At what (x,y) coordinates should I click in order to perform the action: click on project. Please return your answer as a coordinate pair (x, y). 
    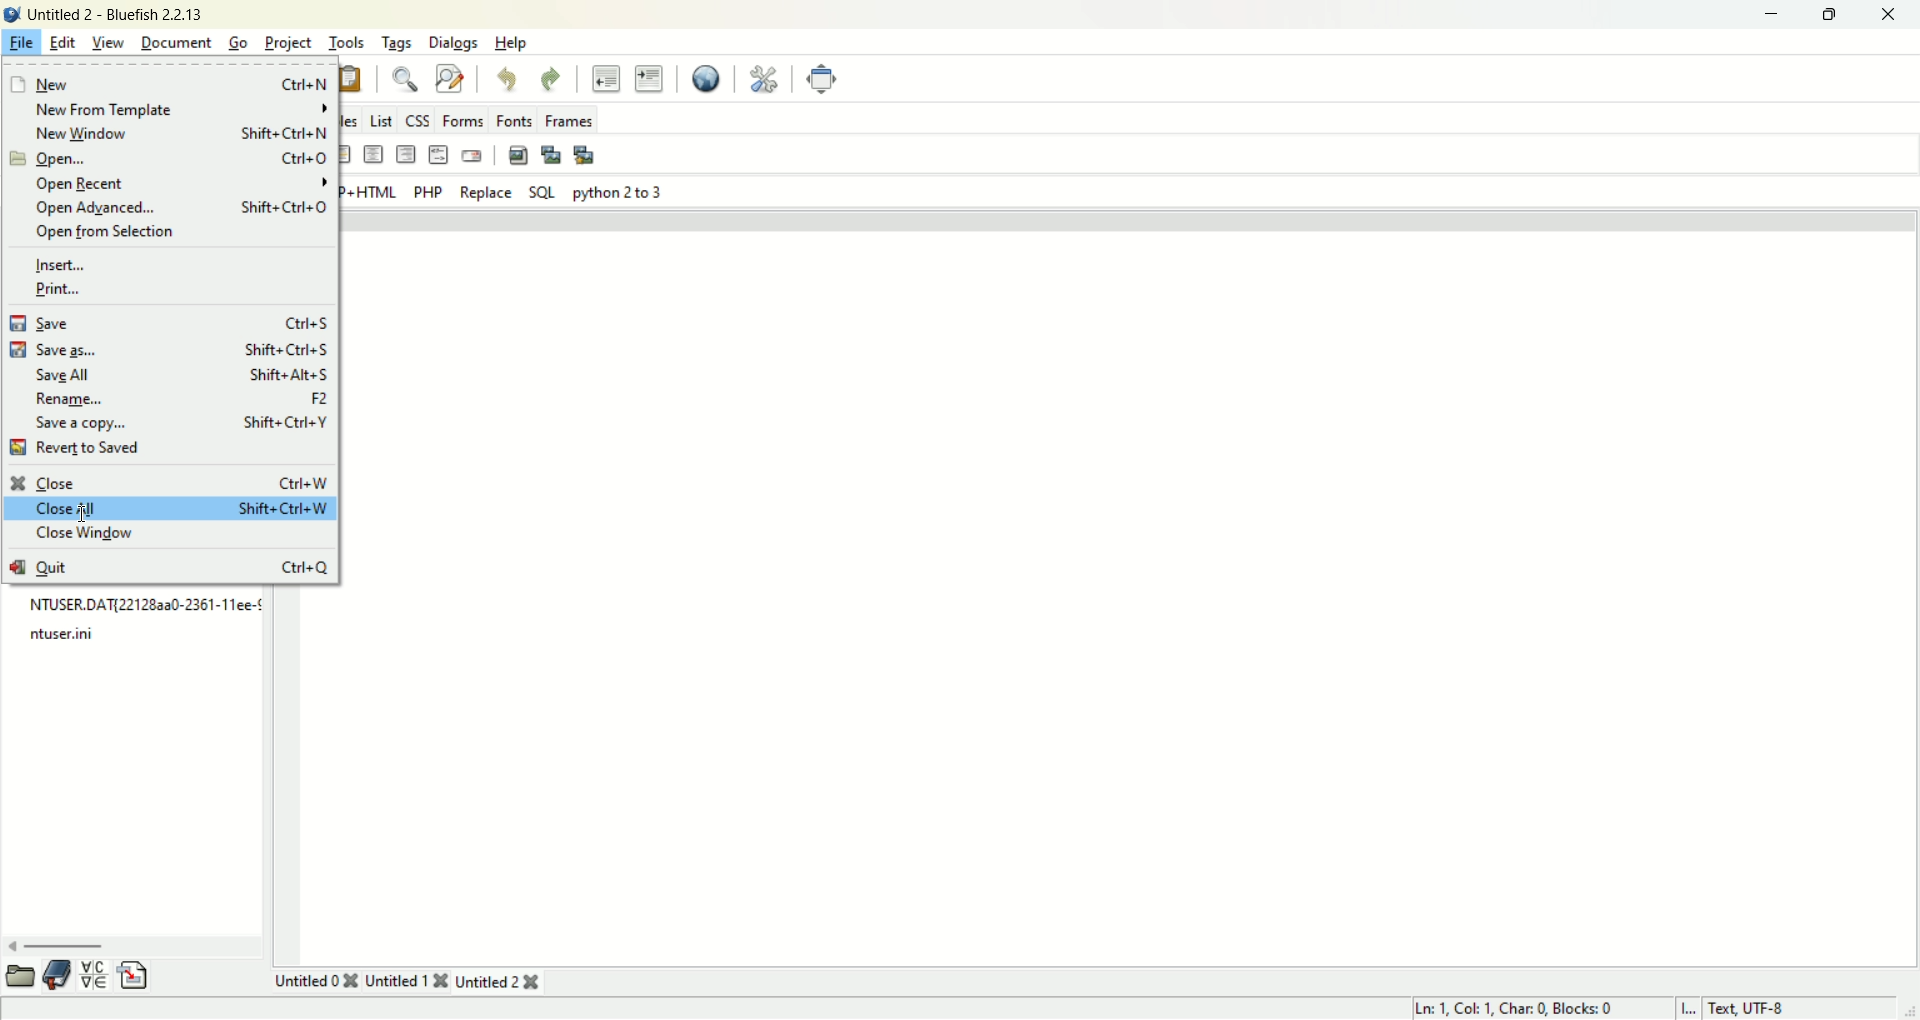
    Looking at the image, I should click on (289, 43).